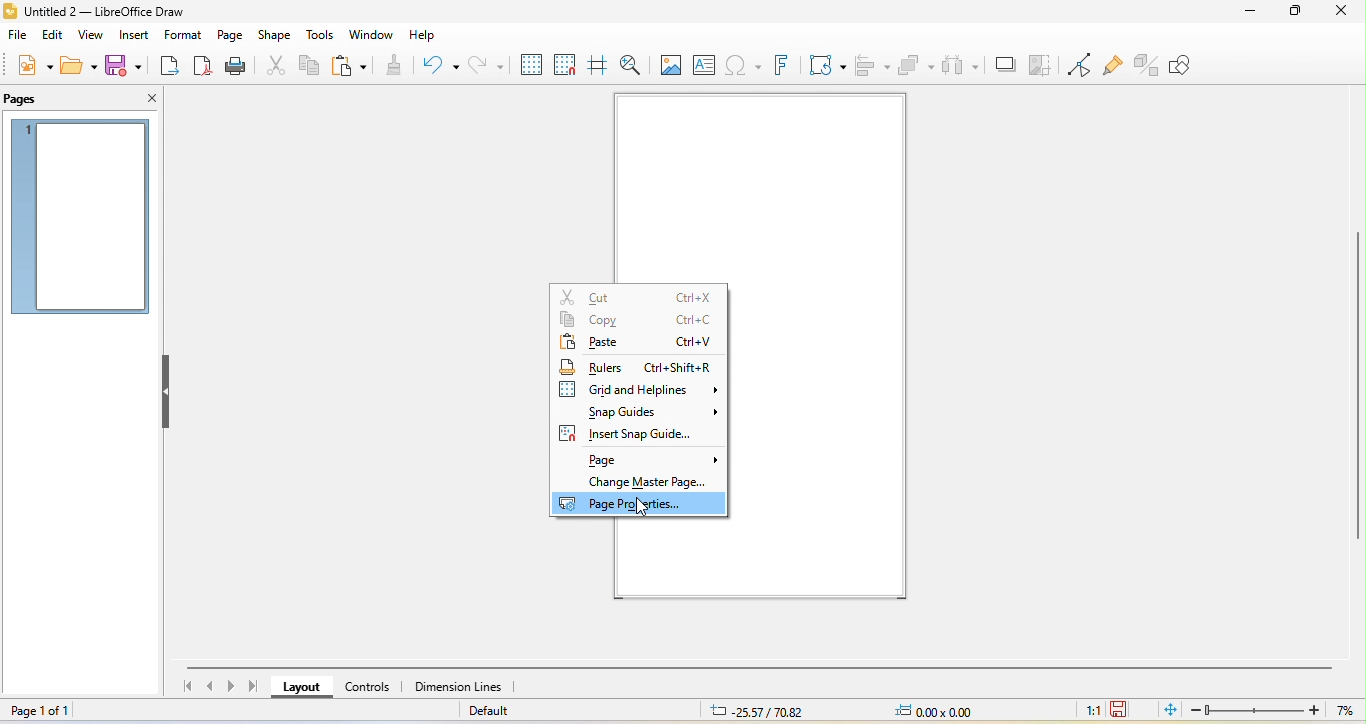  What do you see at coordinates (229, 35) in the screenshot?
I see `page` at bounding box center [229, 35].